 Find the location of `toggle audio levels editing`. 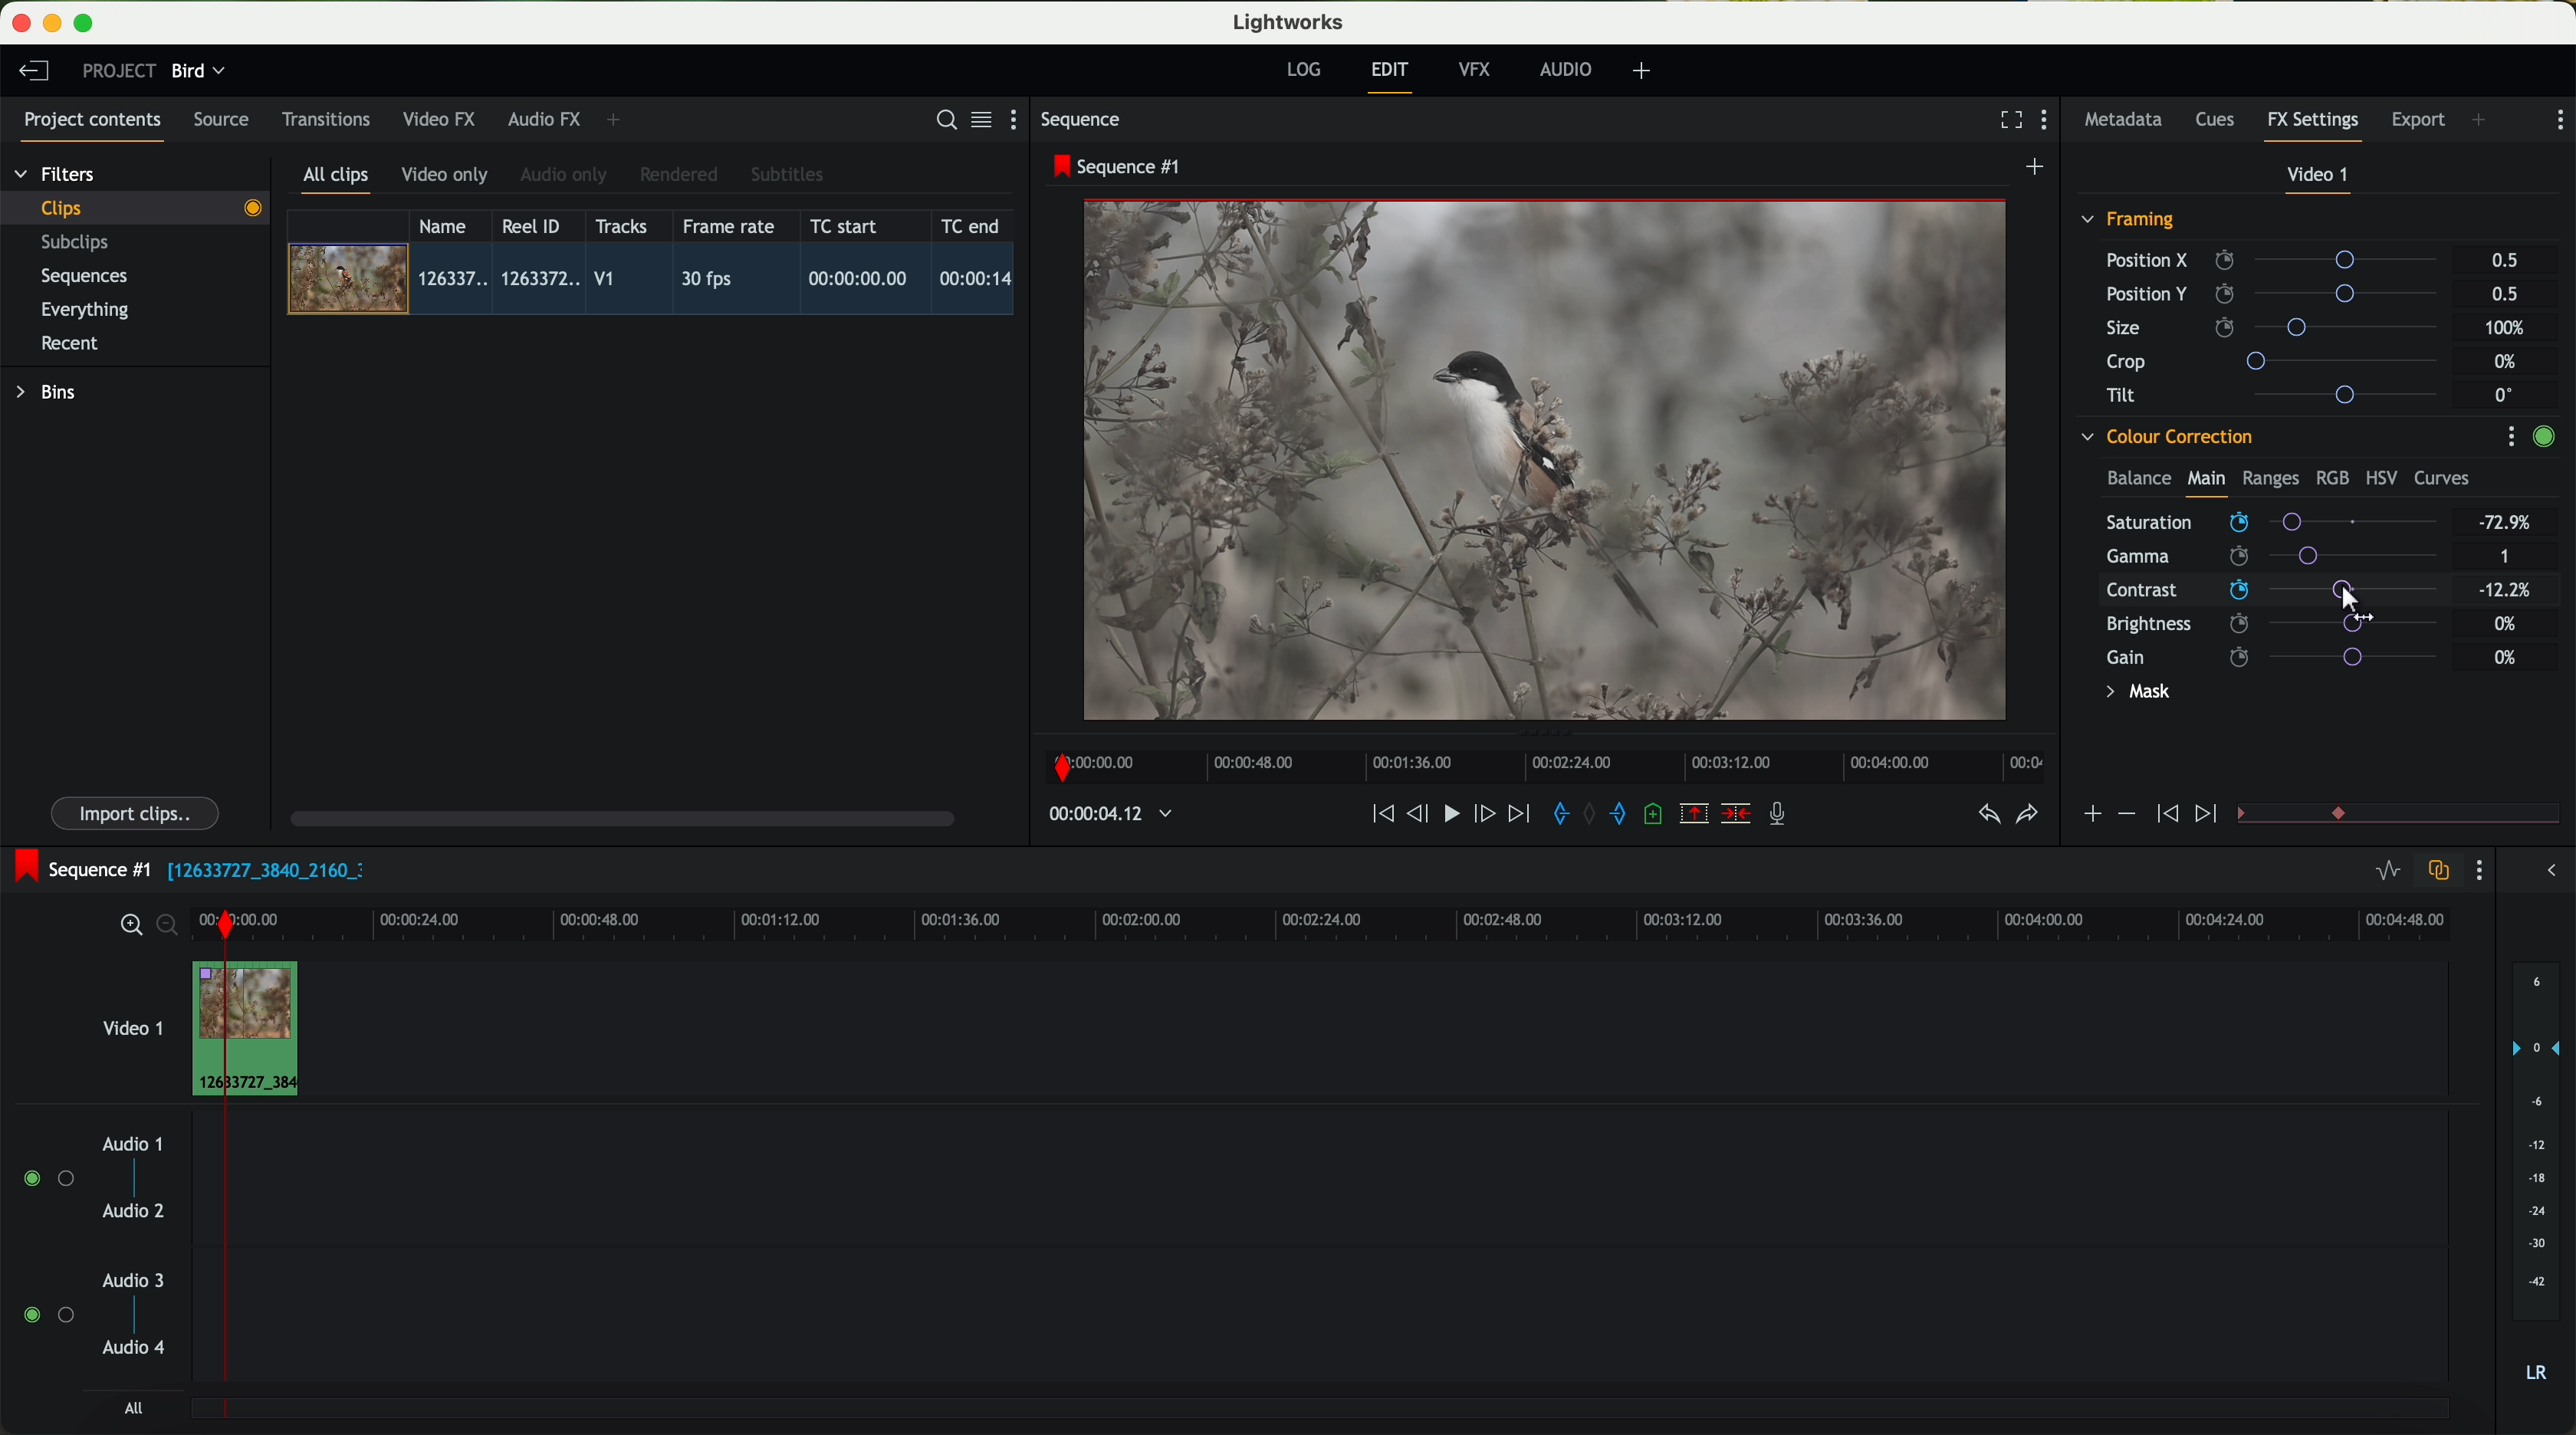

toggle audio levels editing is located at coordinates (2387, 873).